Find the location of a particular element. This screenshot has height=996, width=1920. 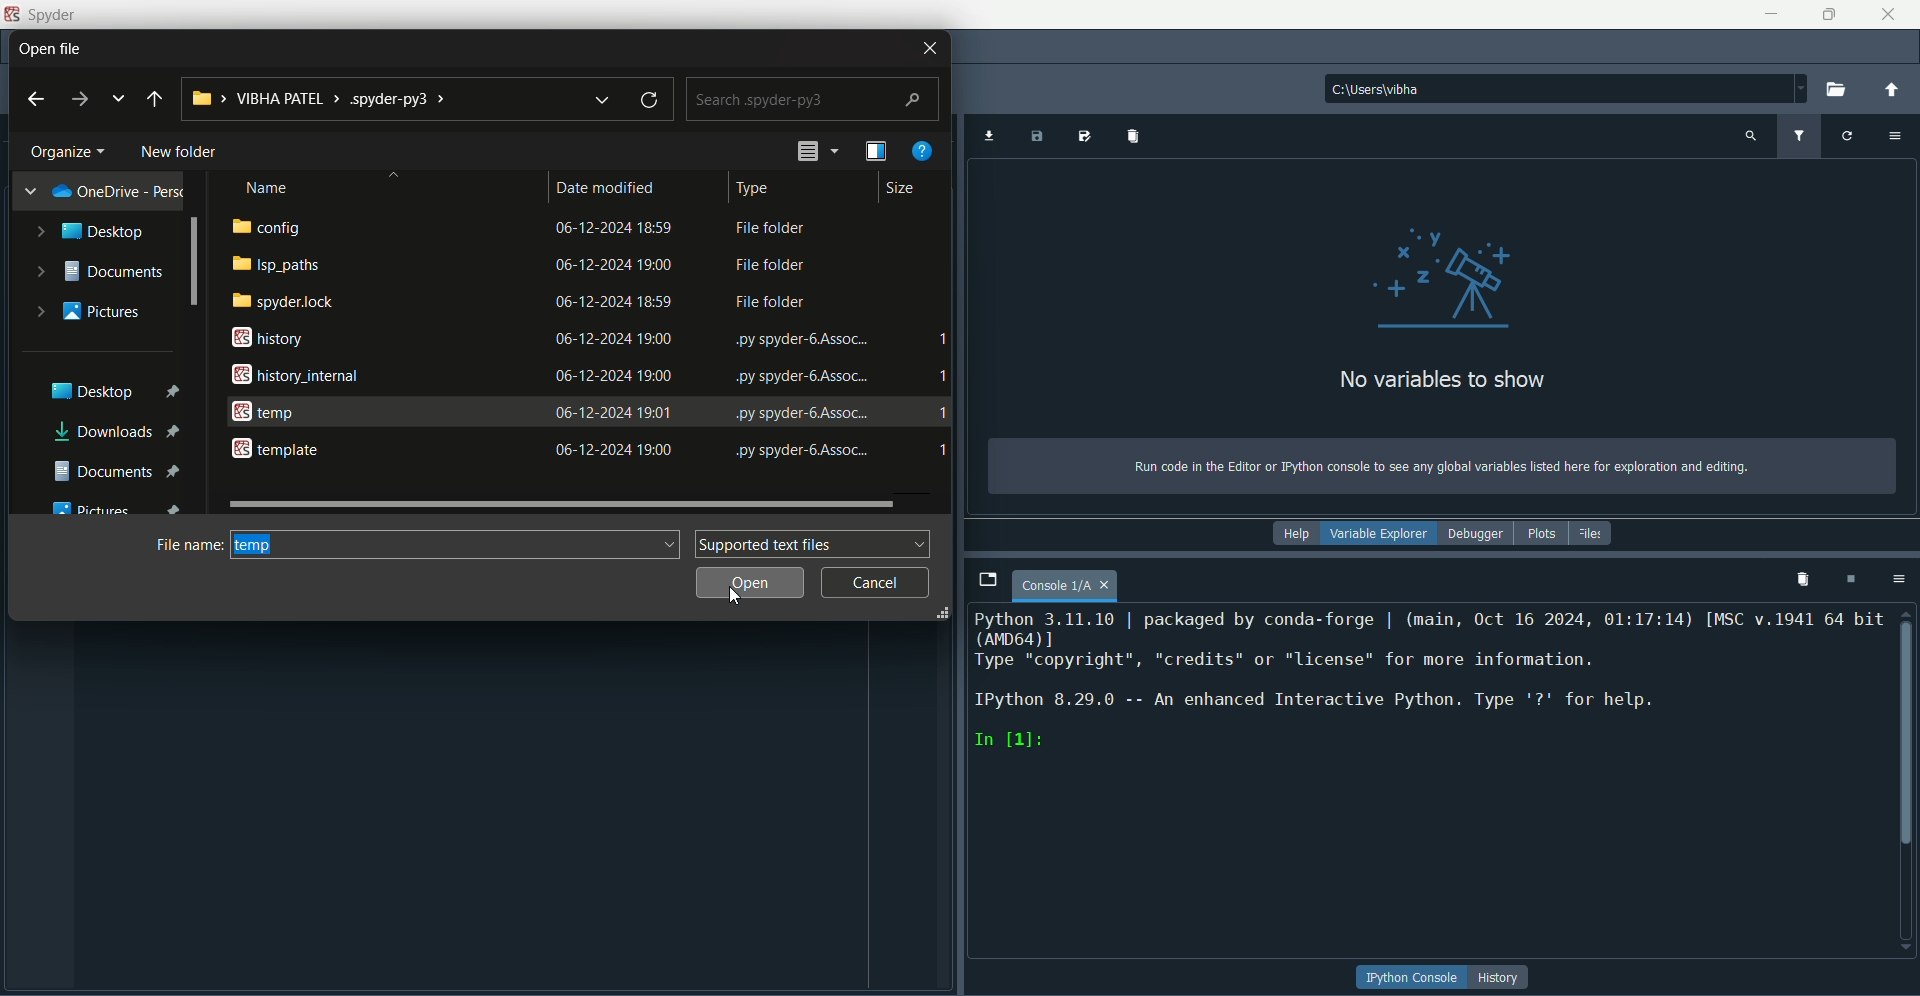

spyder lock is located at coordinates (283, 302).